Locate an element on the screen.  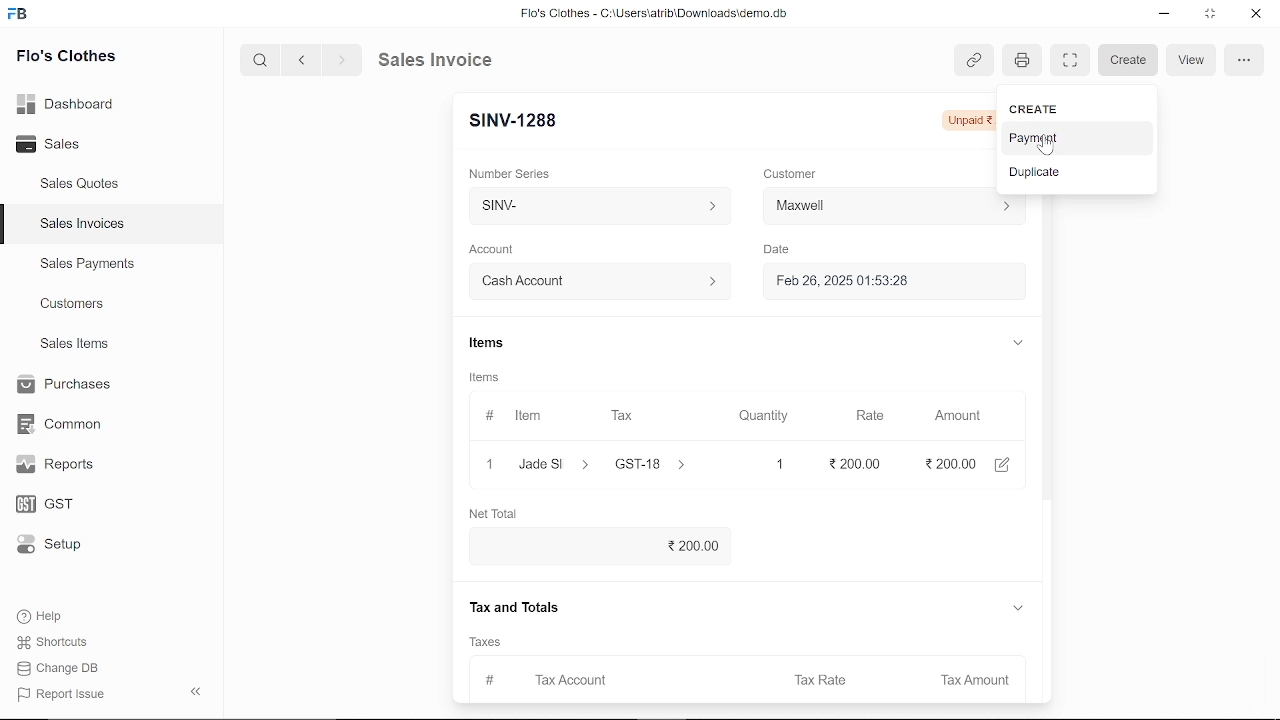
2,999.00 is located at coordinates (948, 463).